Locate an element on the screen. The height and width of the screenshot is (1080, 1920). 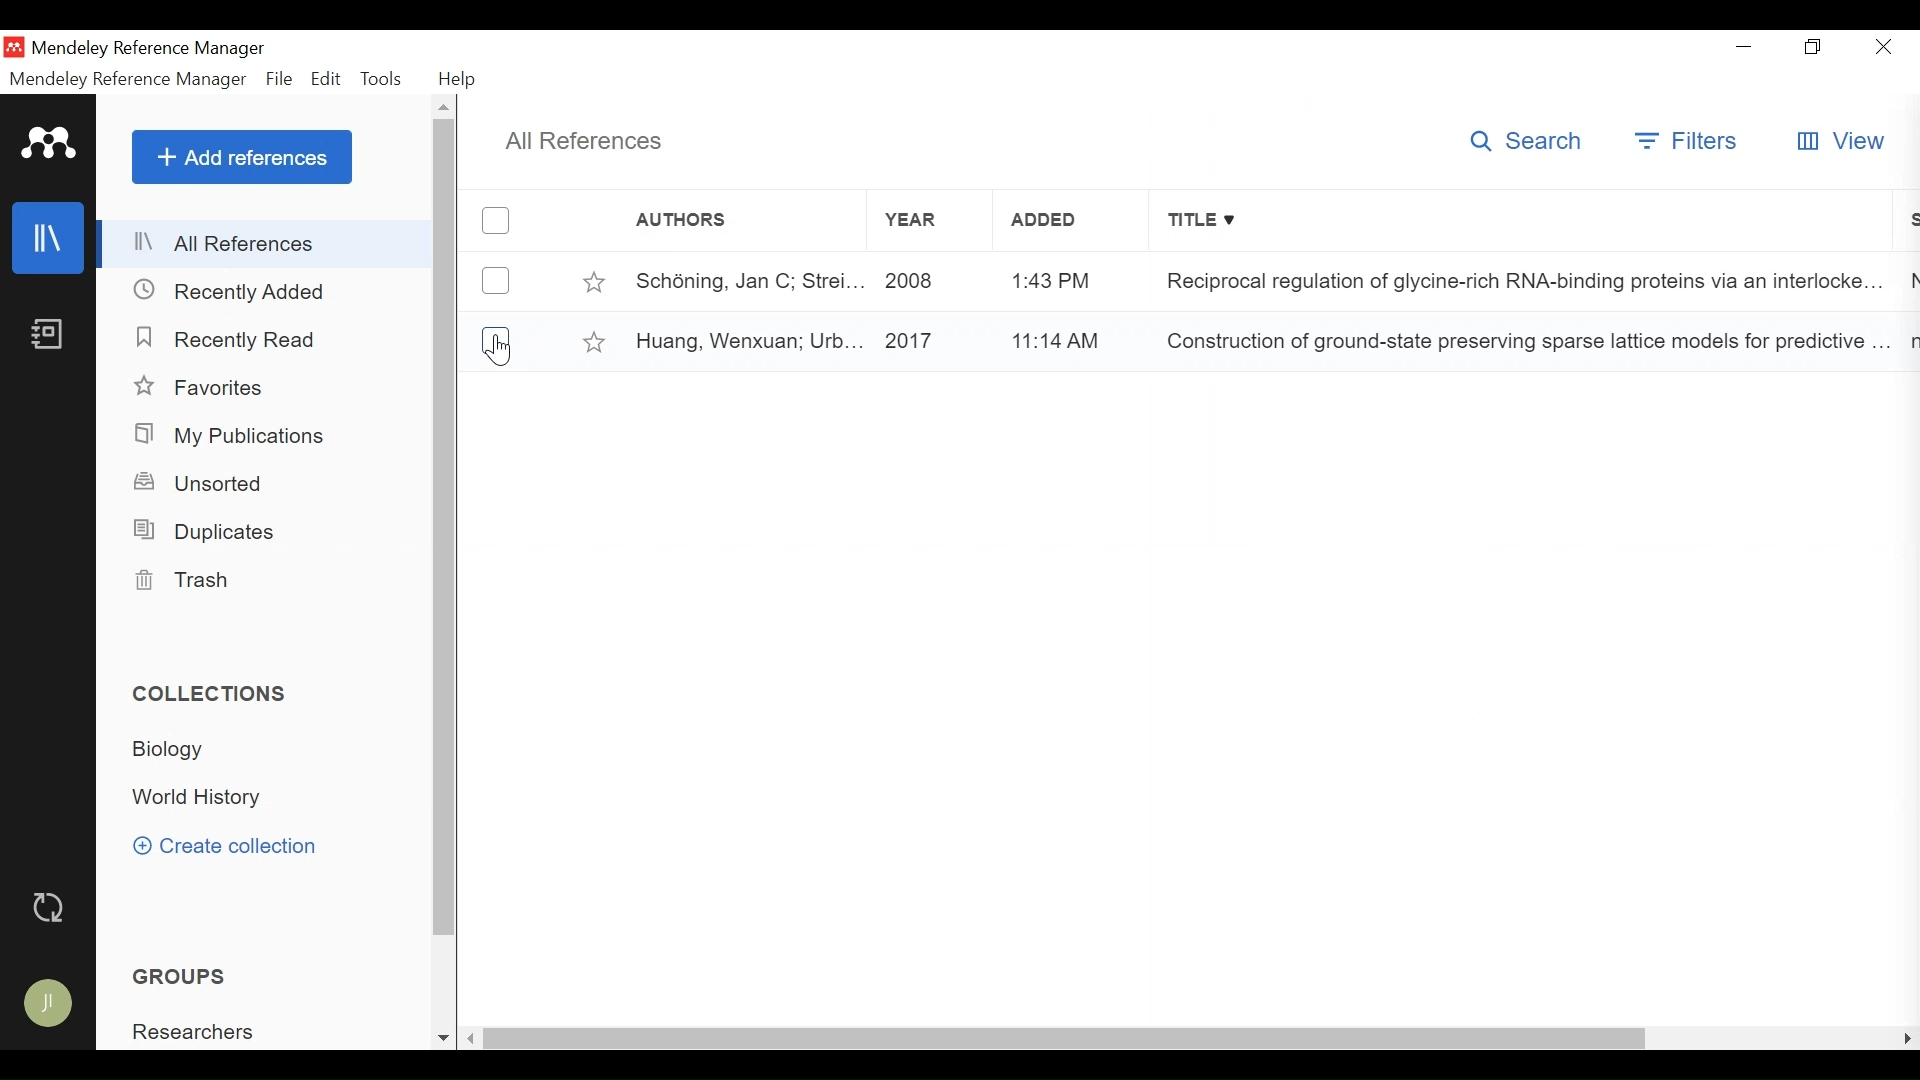
Help is located at coordinates (464, 79).